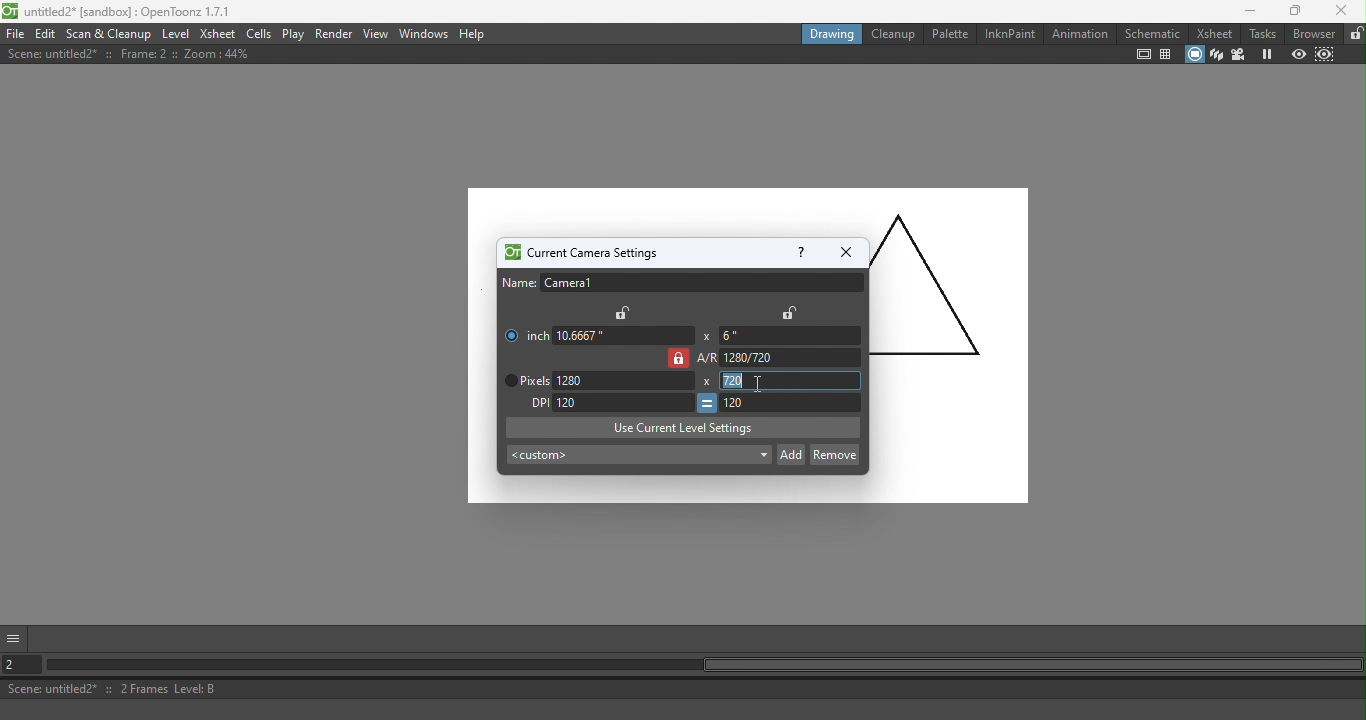  Describe the element at coordinates (1144, 55) in the screenshot. I see `Safe area` at that location.